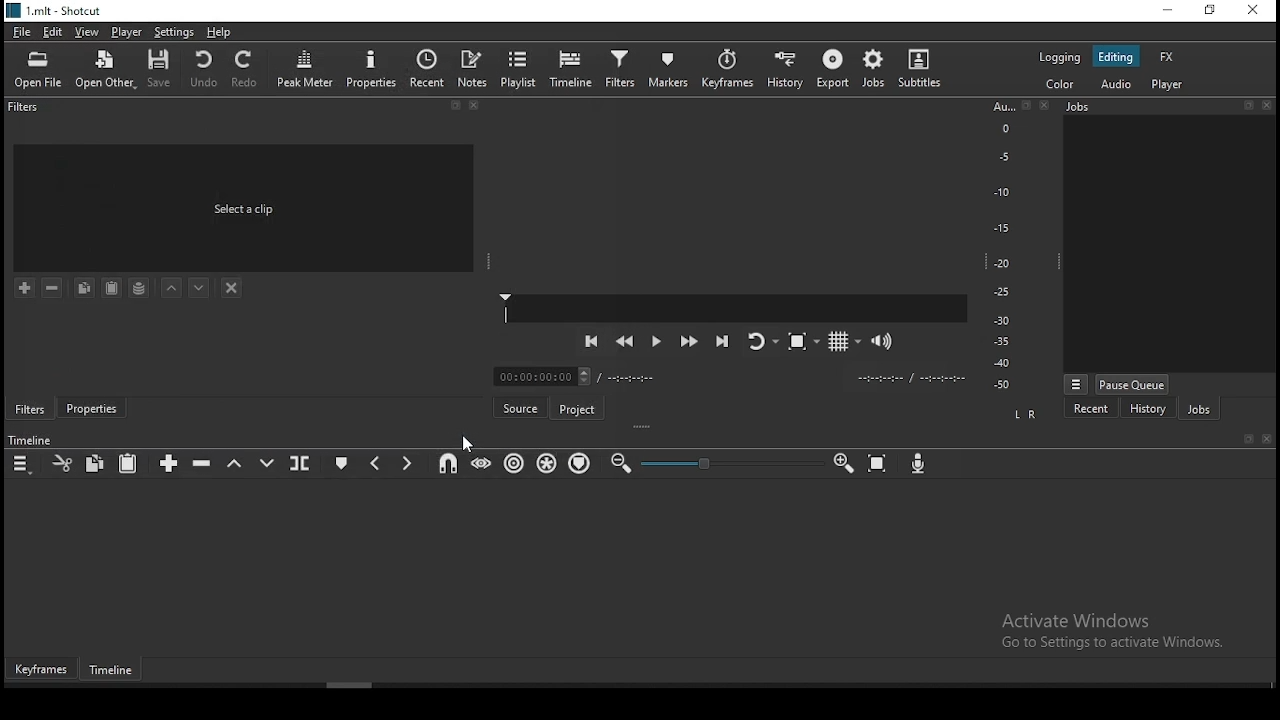 The height and width of the screenshot is (720, 1280). What do you see at coordinates (727, 68) in the screenshot?
I see `keyframes` at bounding box center [727, 68].